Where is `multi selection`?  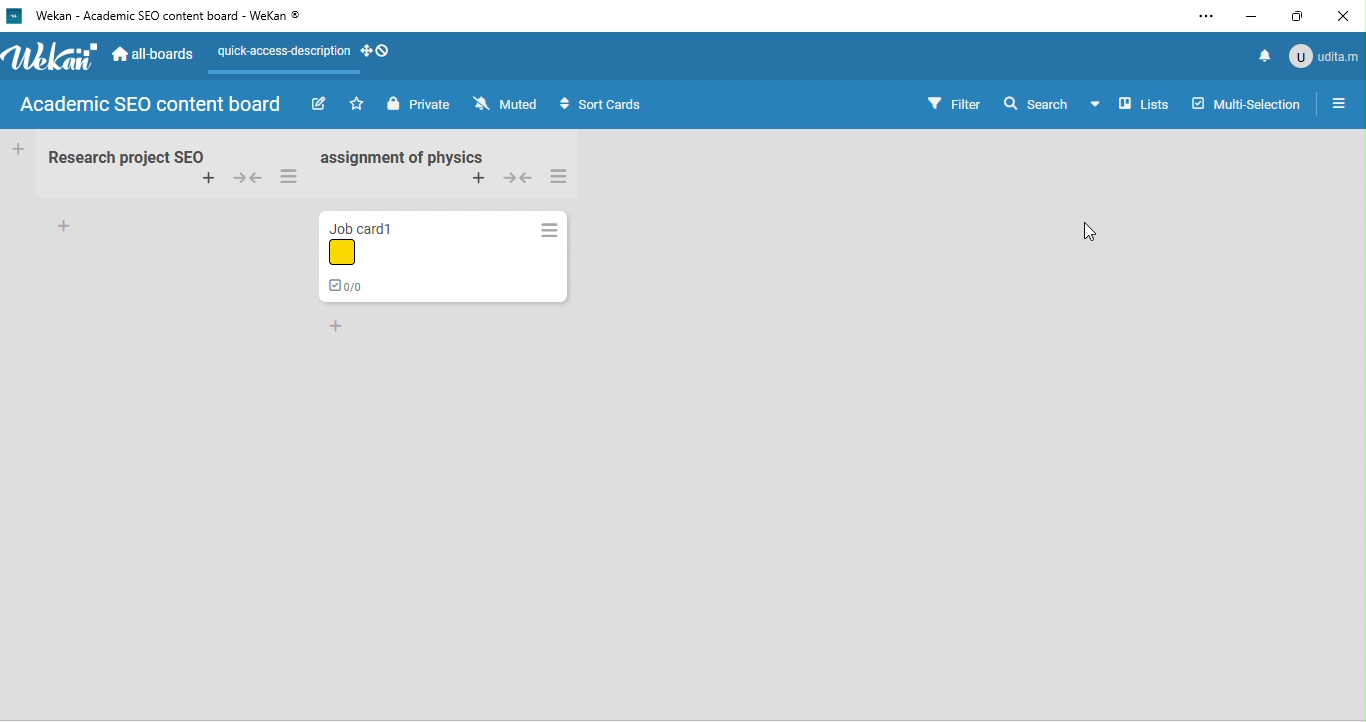
multi selection is located at coordinates (1247, 103).